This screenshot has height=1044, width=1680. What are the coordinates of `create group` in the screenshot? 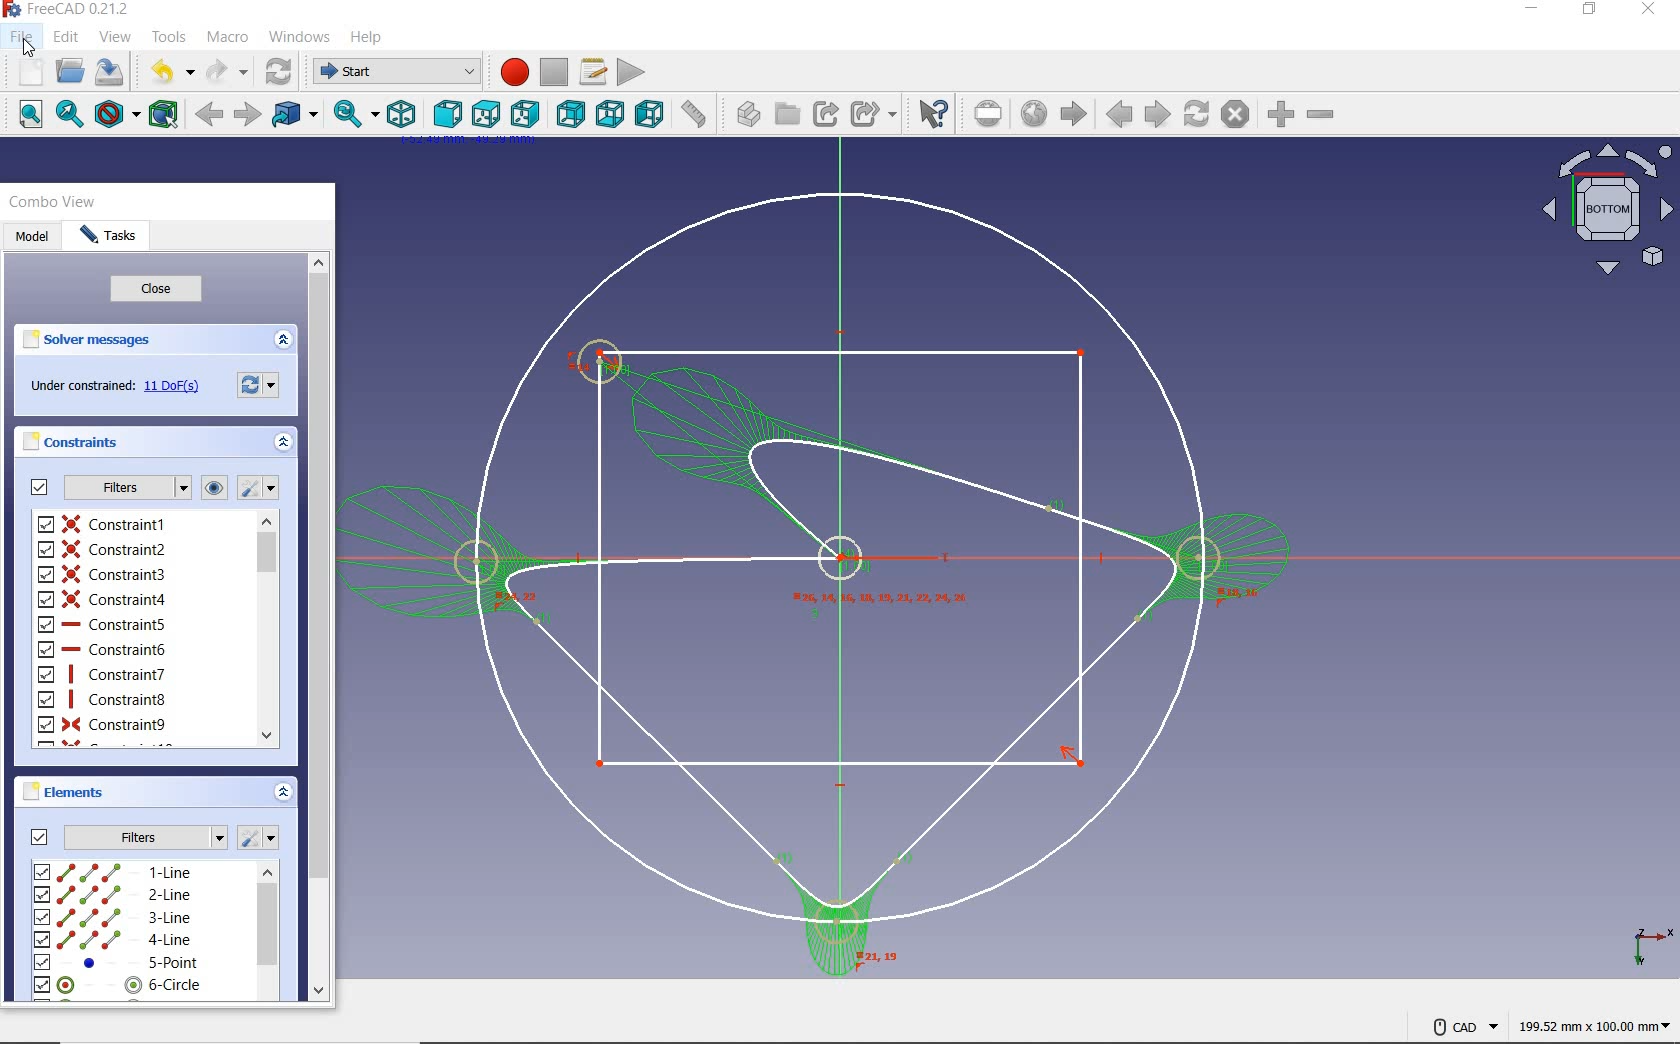 It's located at (786, 113).